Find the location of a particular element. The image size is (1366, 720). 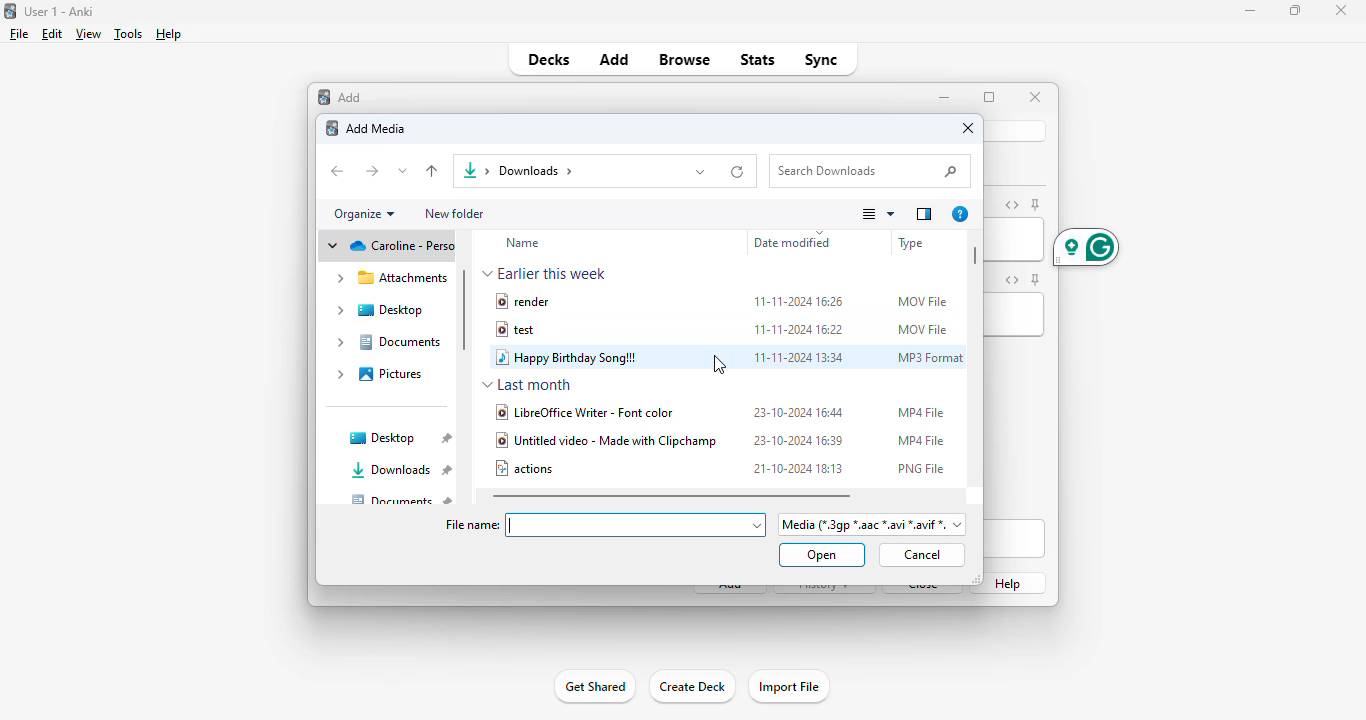

search downloads is located at coordinates (870, 171).